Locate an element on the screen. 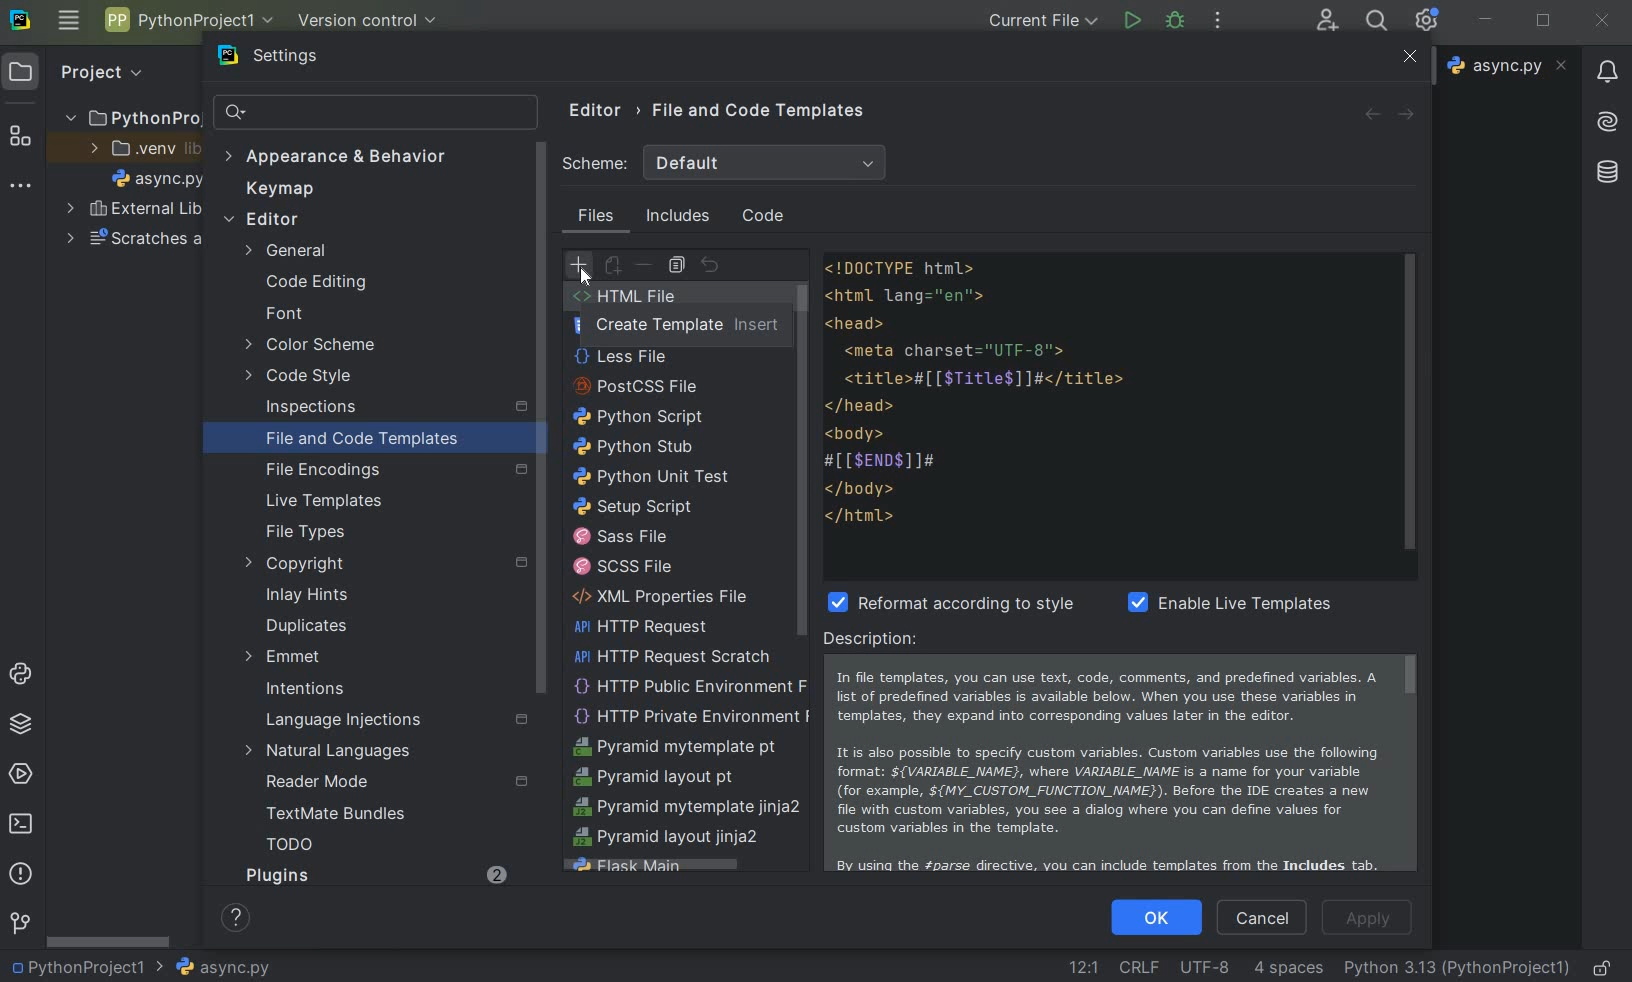 Image resolution: width=1632 pixels, height=982 pixels. includes is located at coordinates (679, 217).